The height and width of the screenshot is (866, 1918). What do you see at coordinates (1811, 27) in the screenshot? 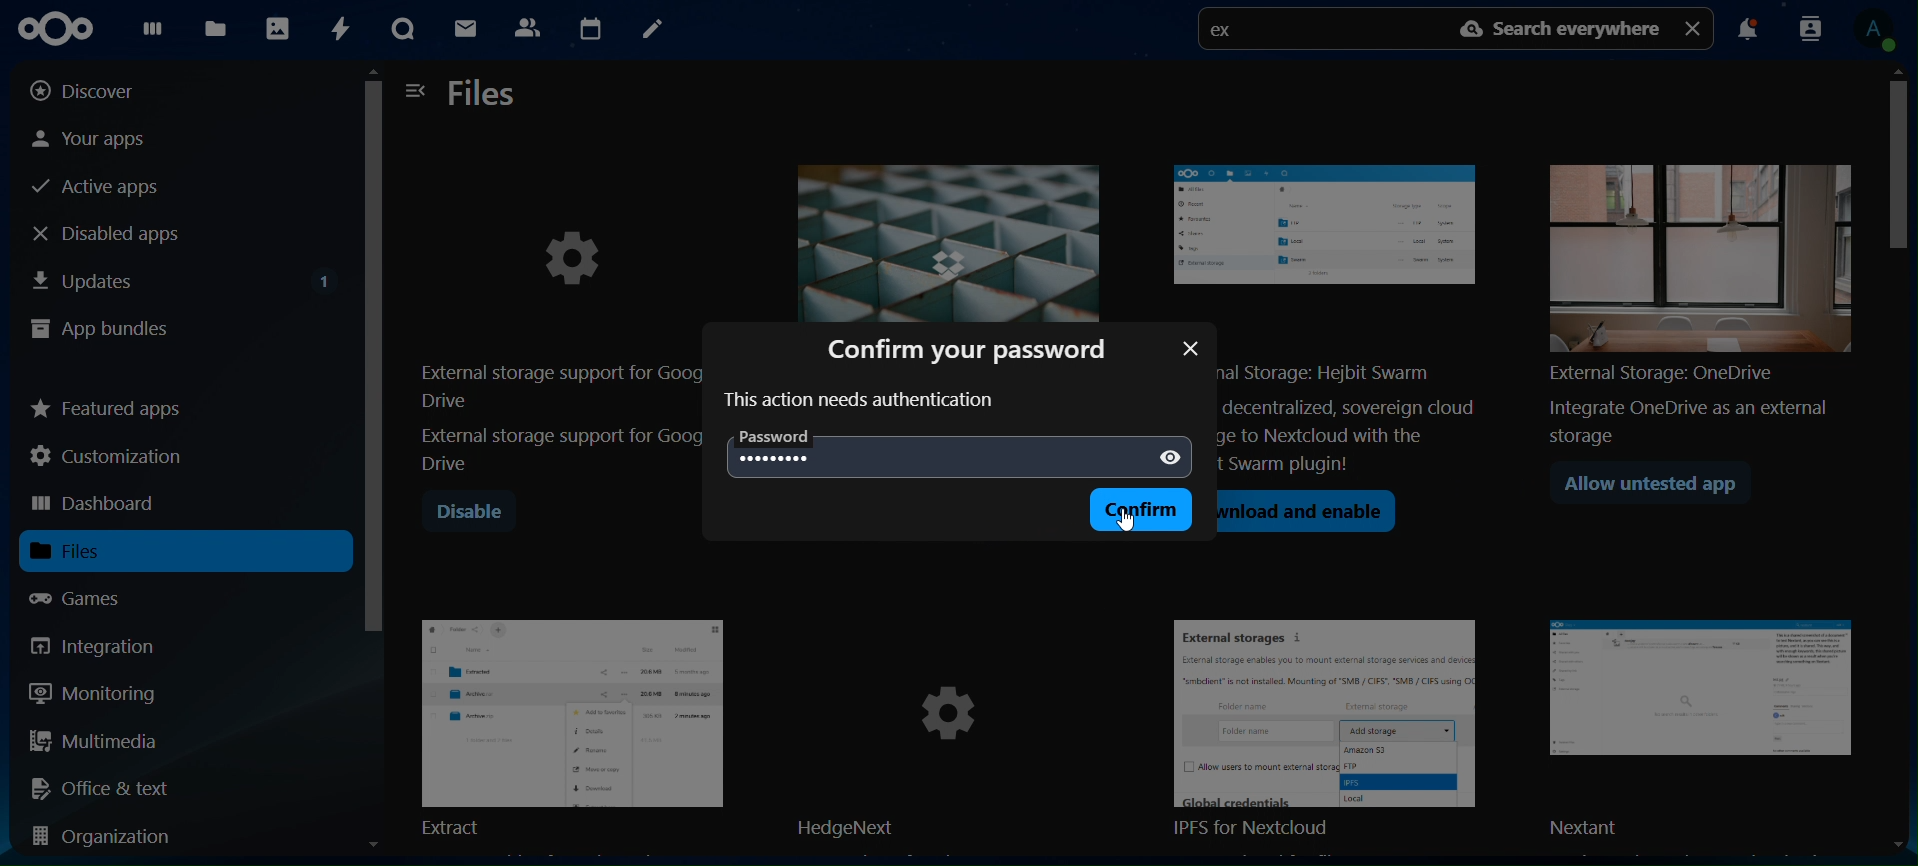
I see `search profile` at bounding box center [1811, 27].